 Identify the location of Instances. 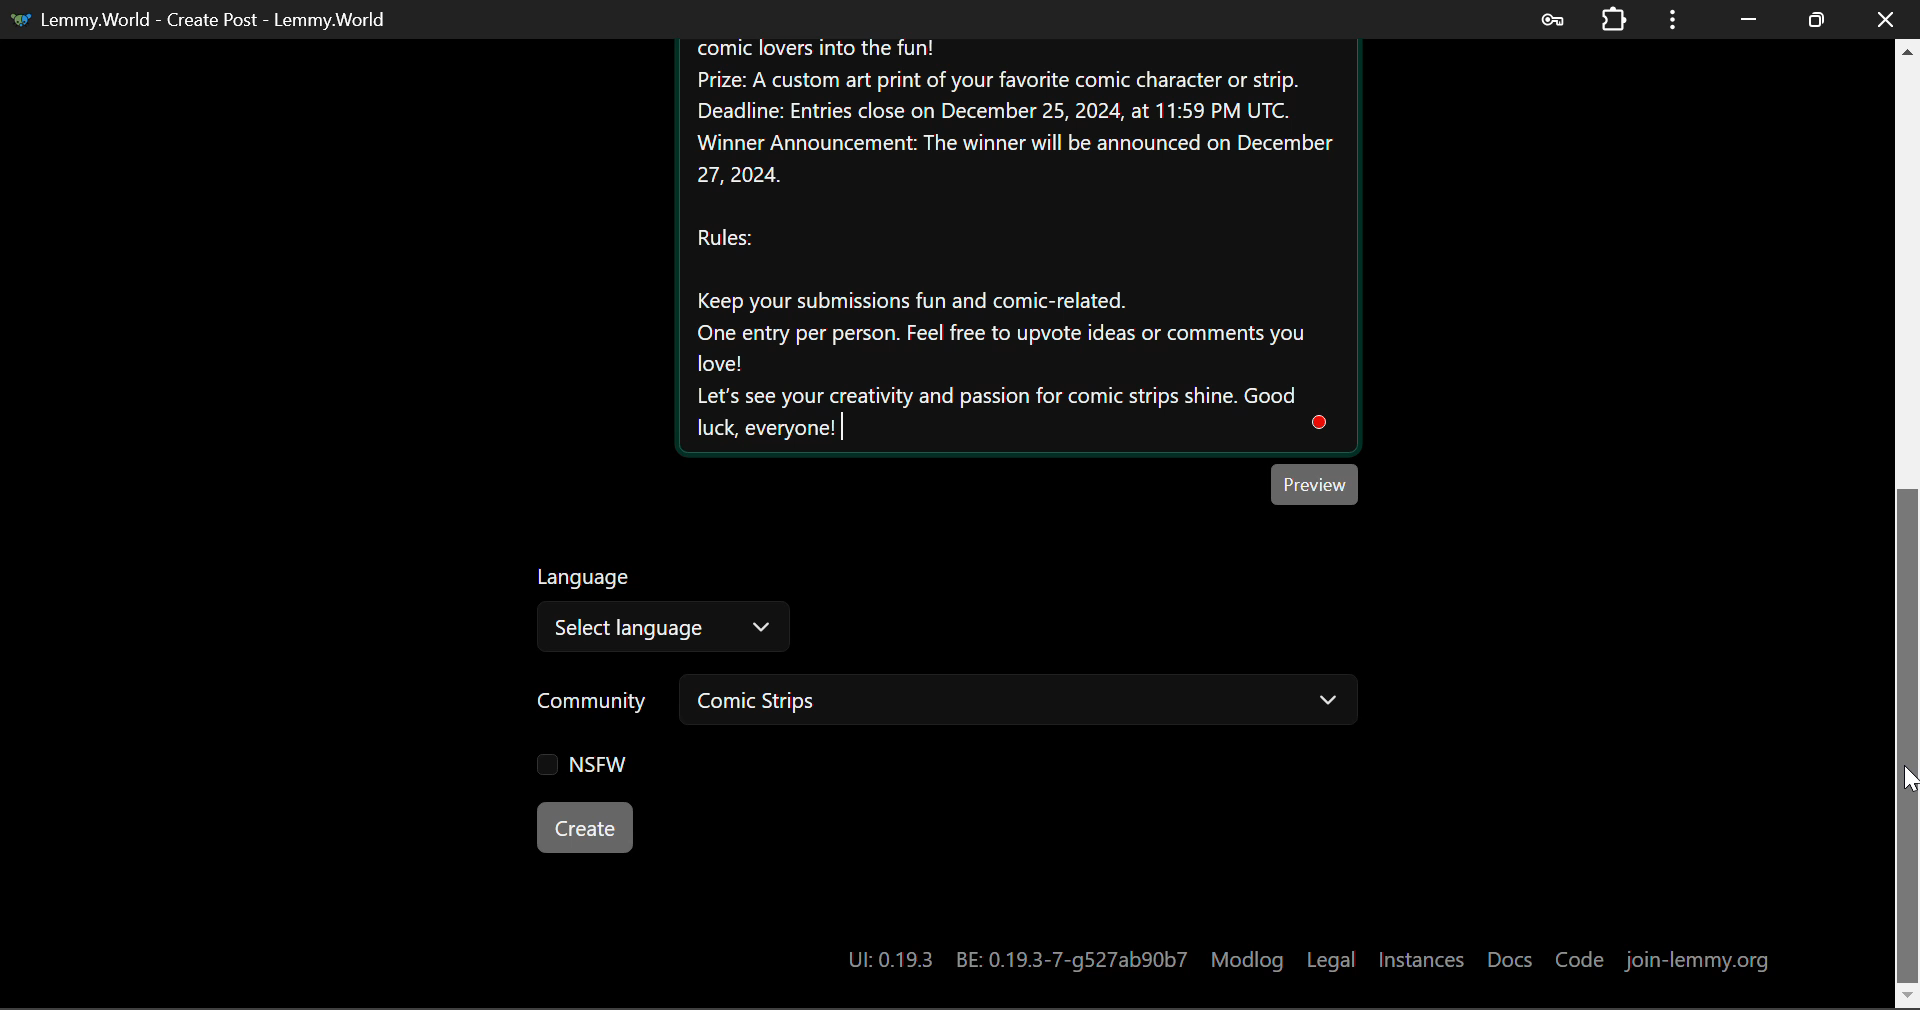
(1421, 960).